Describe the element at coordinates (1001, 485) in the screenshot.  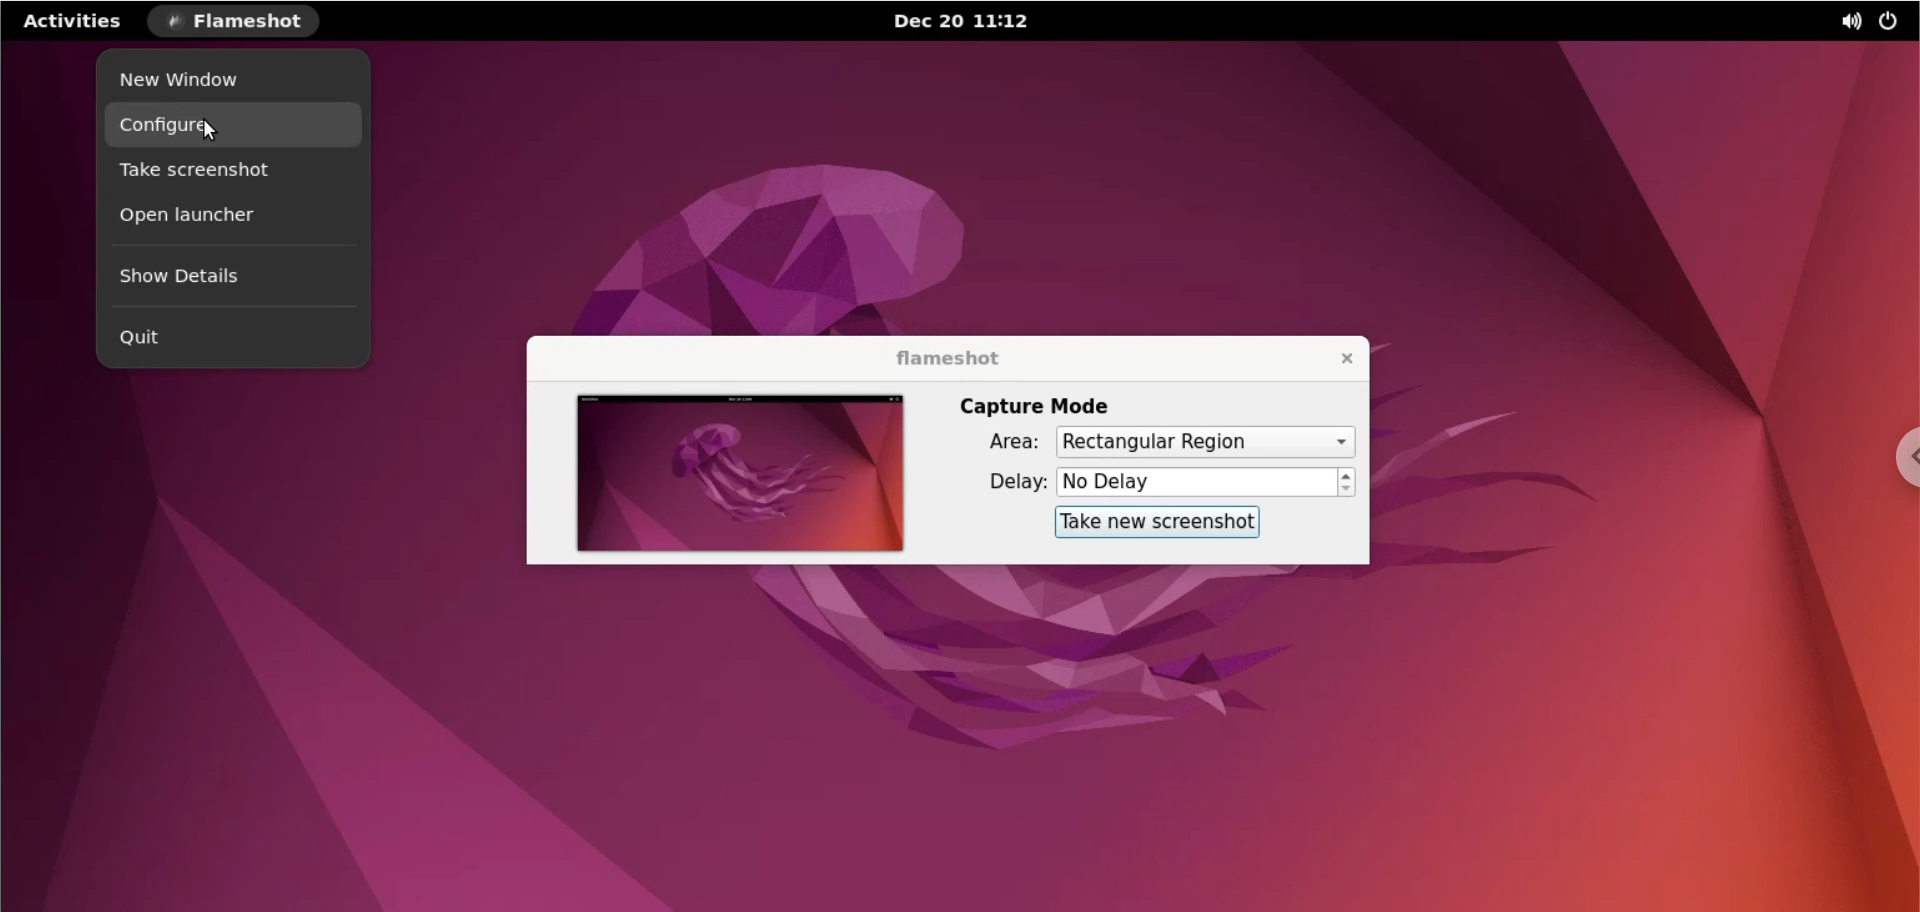
I see `delay ` at that location.